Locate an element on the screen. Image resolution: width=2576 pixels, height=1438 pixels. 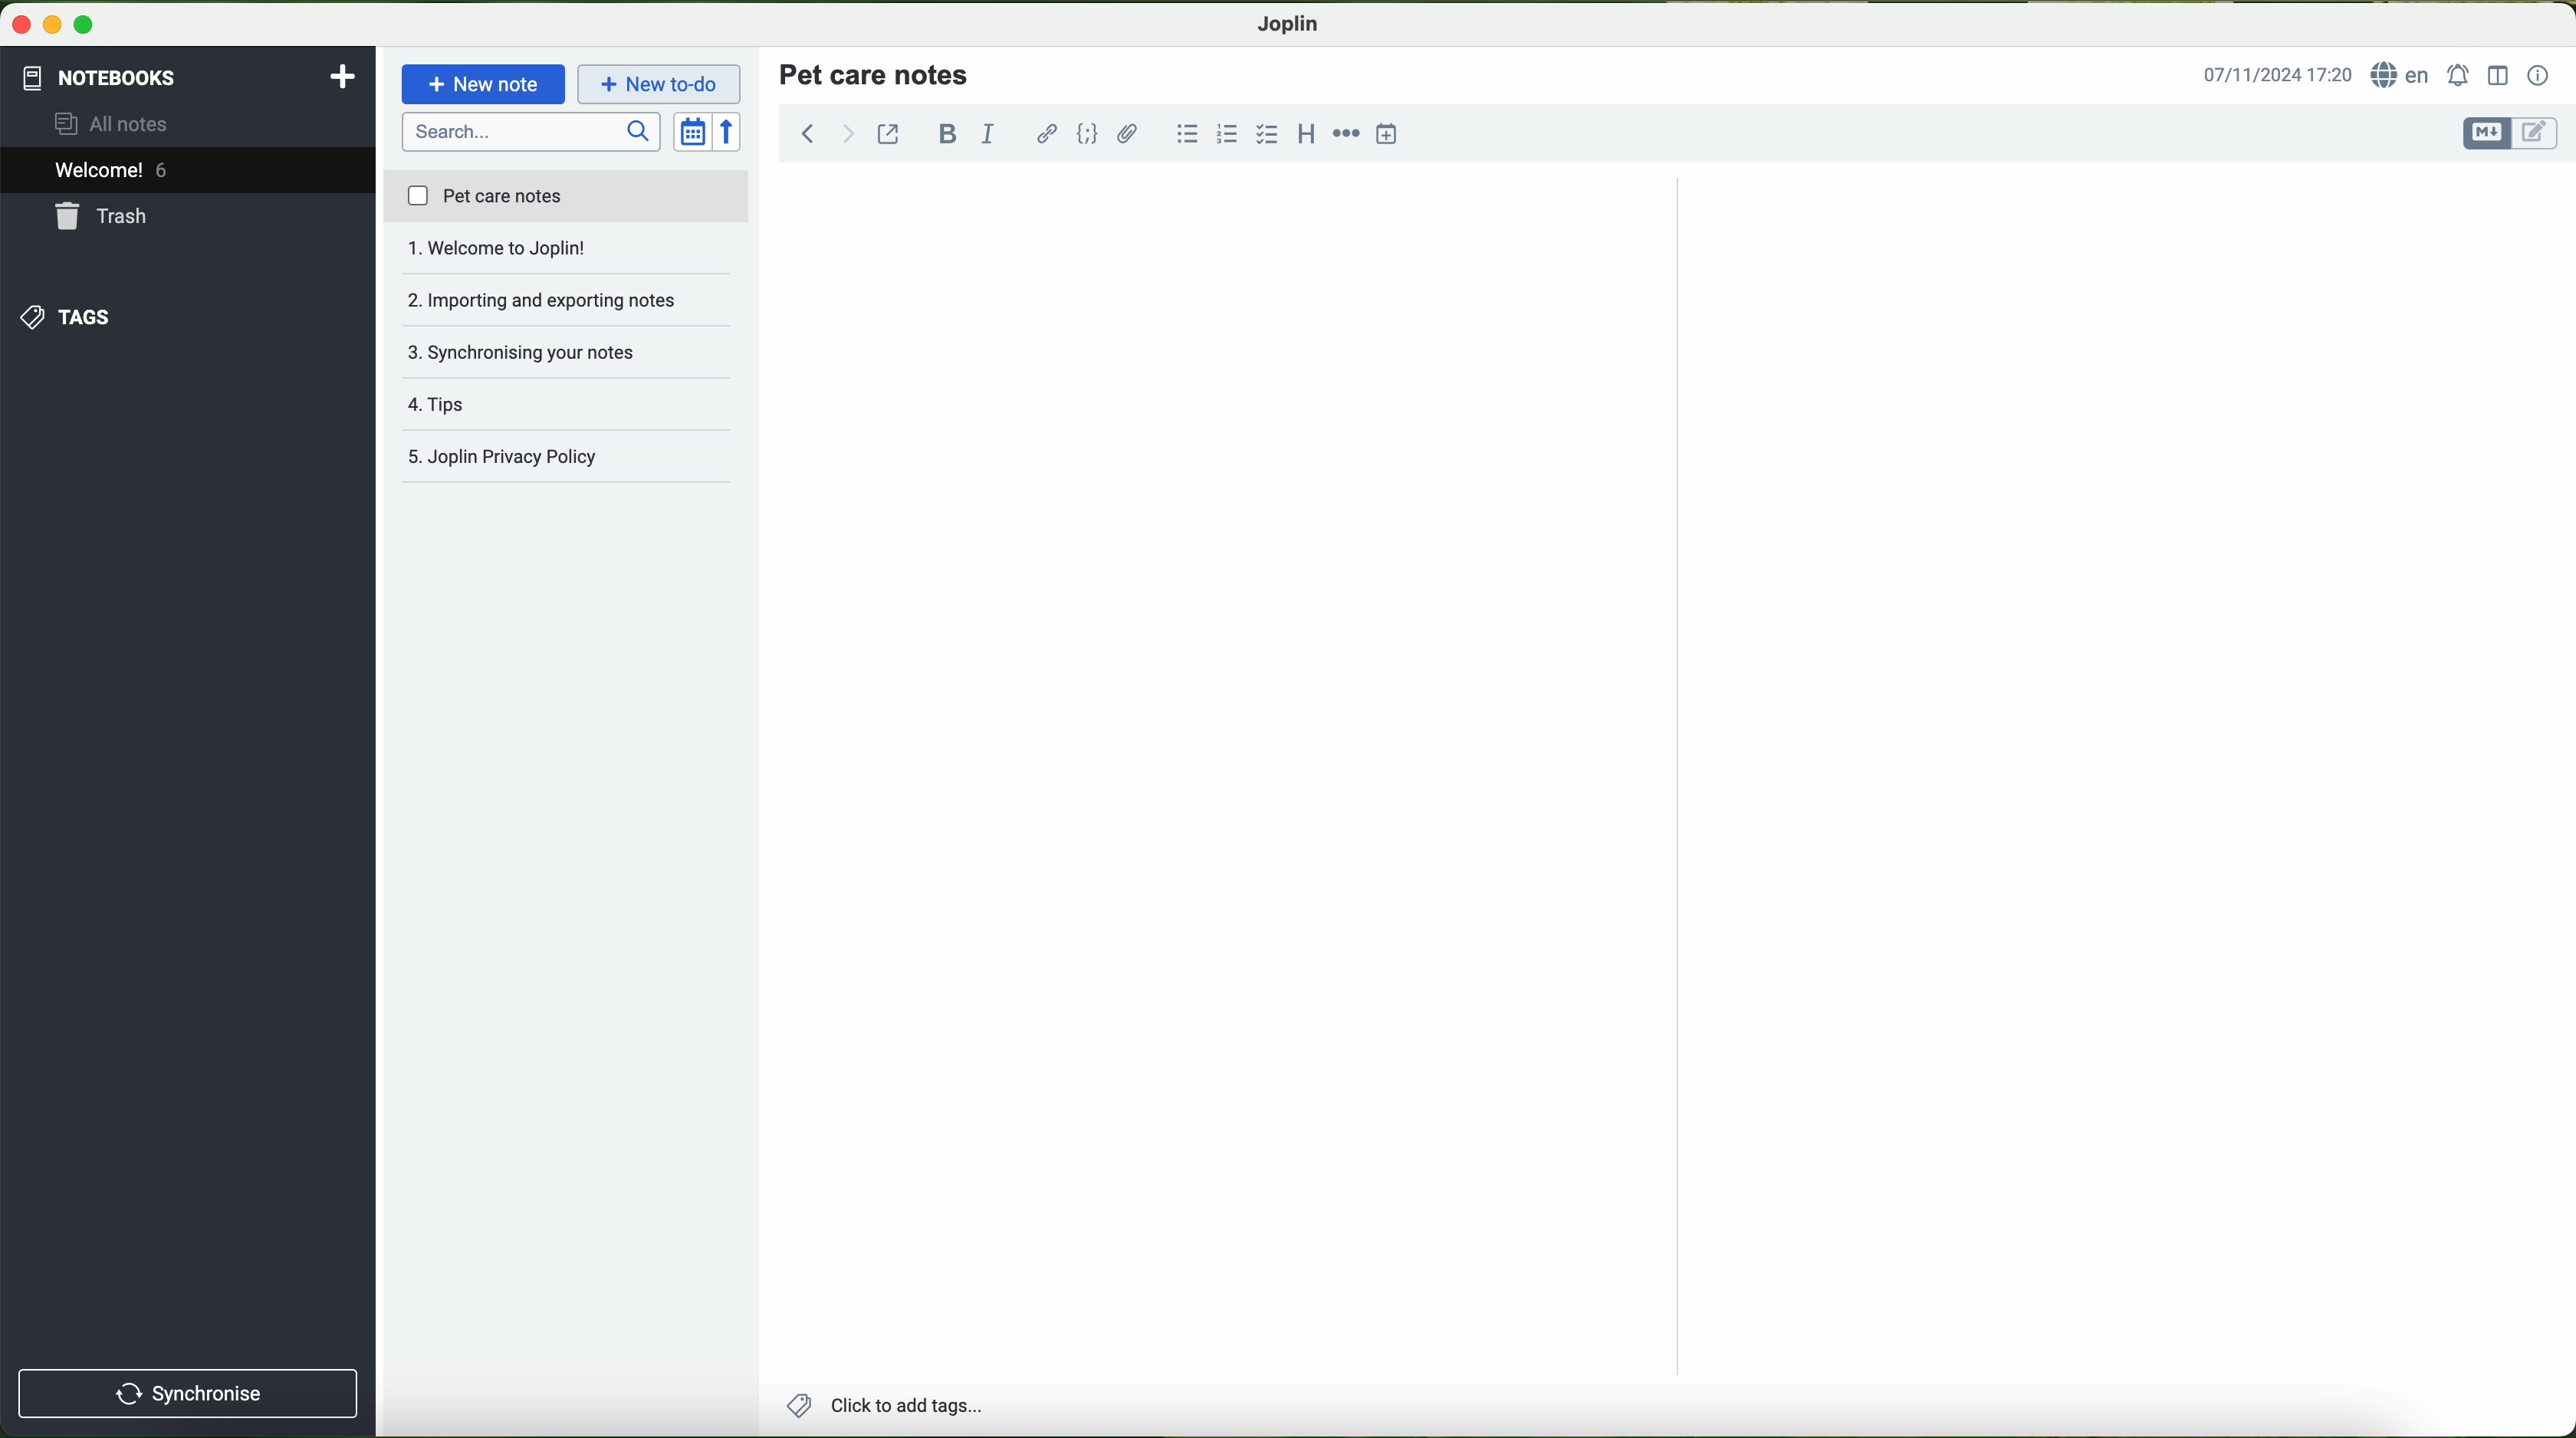
note properties is located at coordinates (2539, 76).